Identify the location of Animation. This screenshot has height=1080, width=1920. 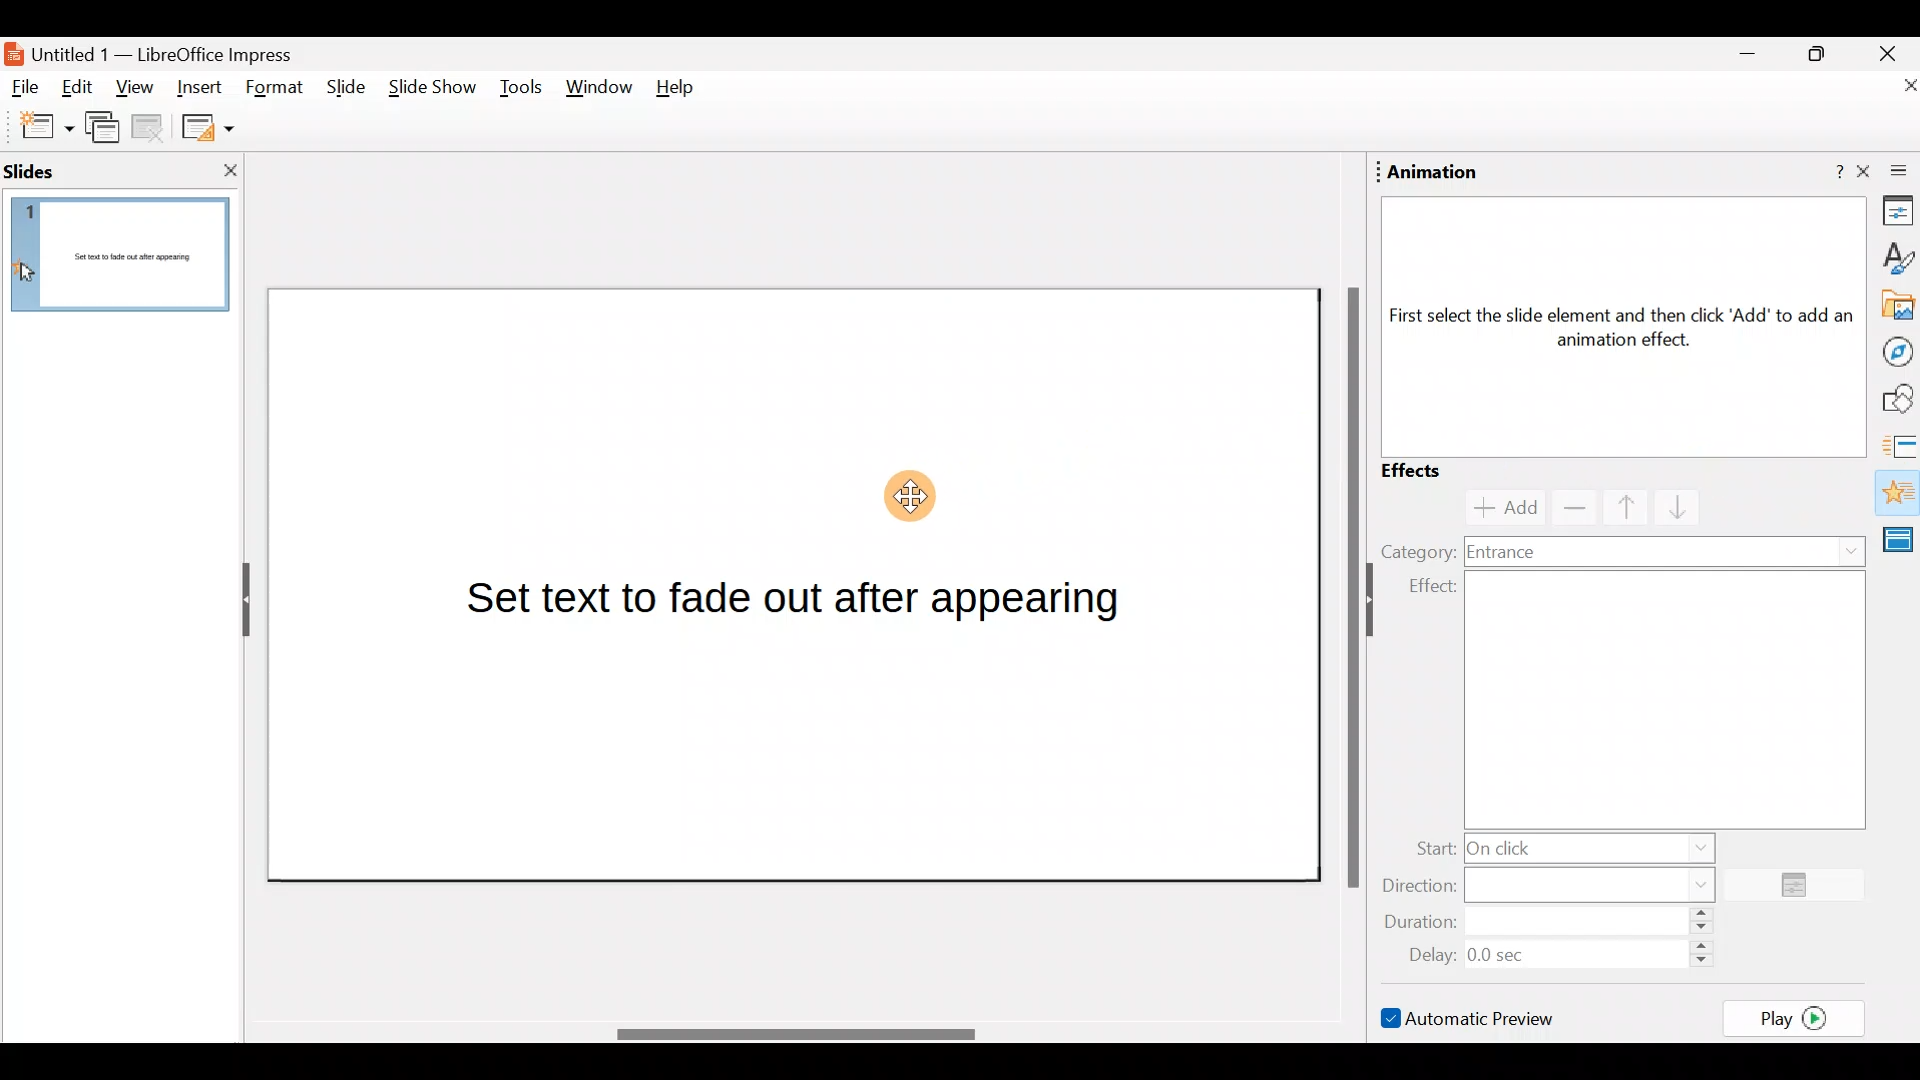
(1896, 495).